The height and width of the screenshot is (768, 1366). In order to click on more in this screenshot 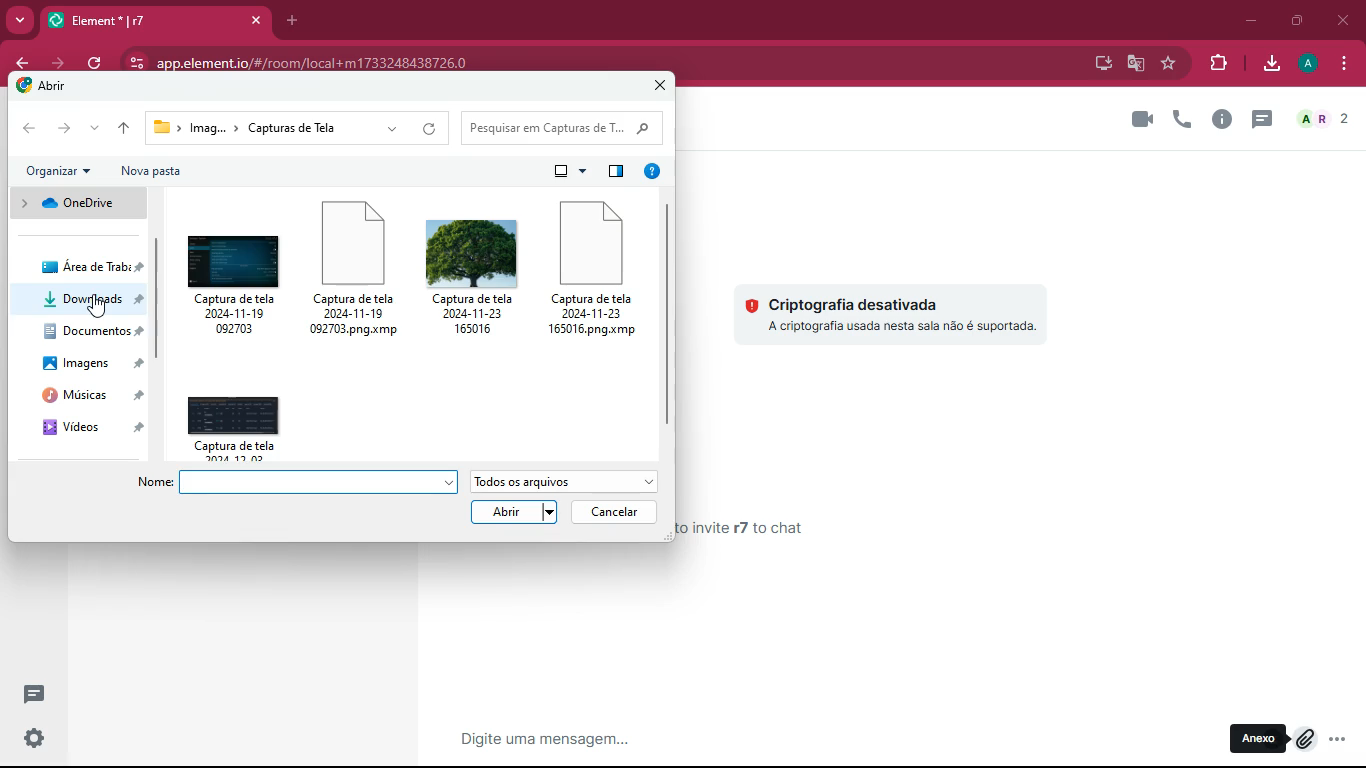, I will do `click(19, 22)`.